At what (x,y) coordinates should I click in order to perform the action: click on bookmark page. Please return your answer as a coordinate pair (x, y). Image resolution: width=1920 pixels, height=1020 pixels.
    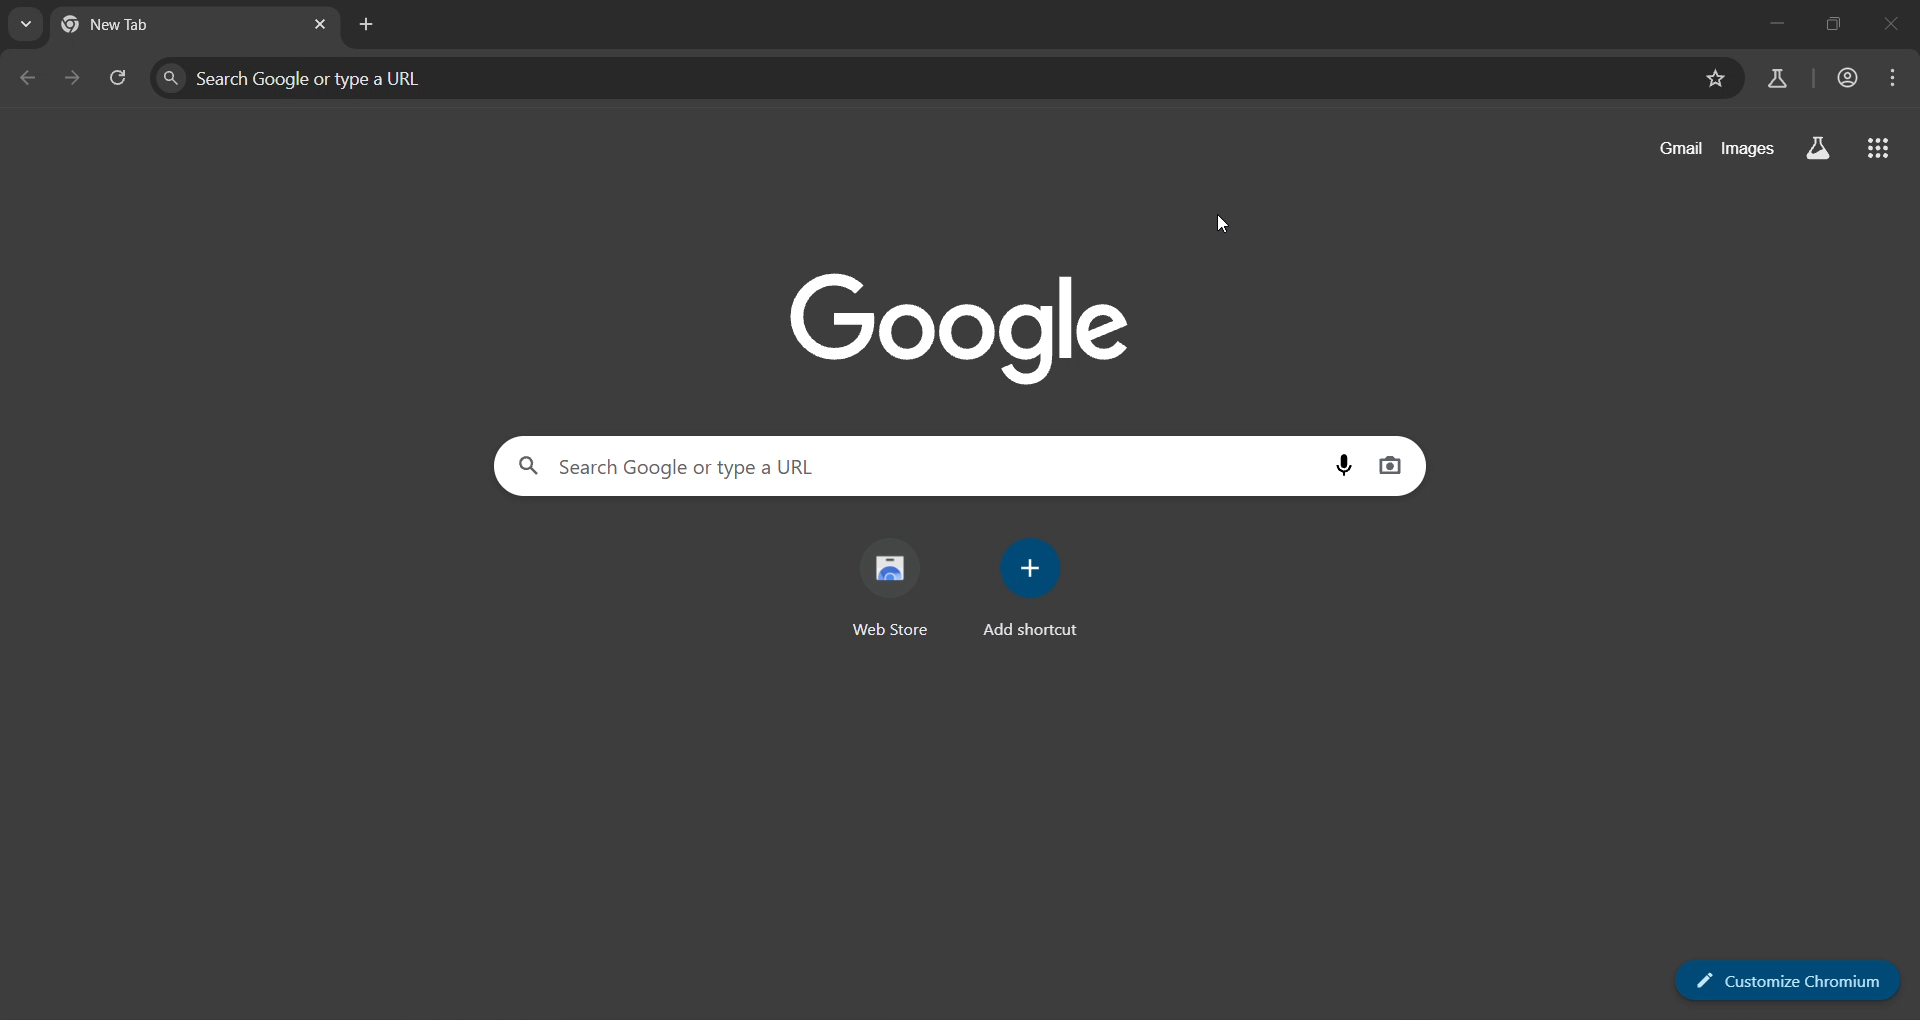
    Looking at the image, I should click on (1714, 79).